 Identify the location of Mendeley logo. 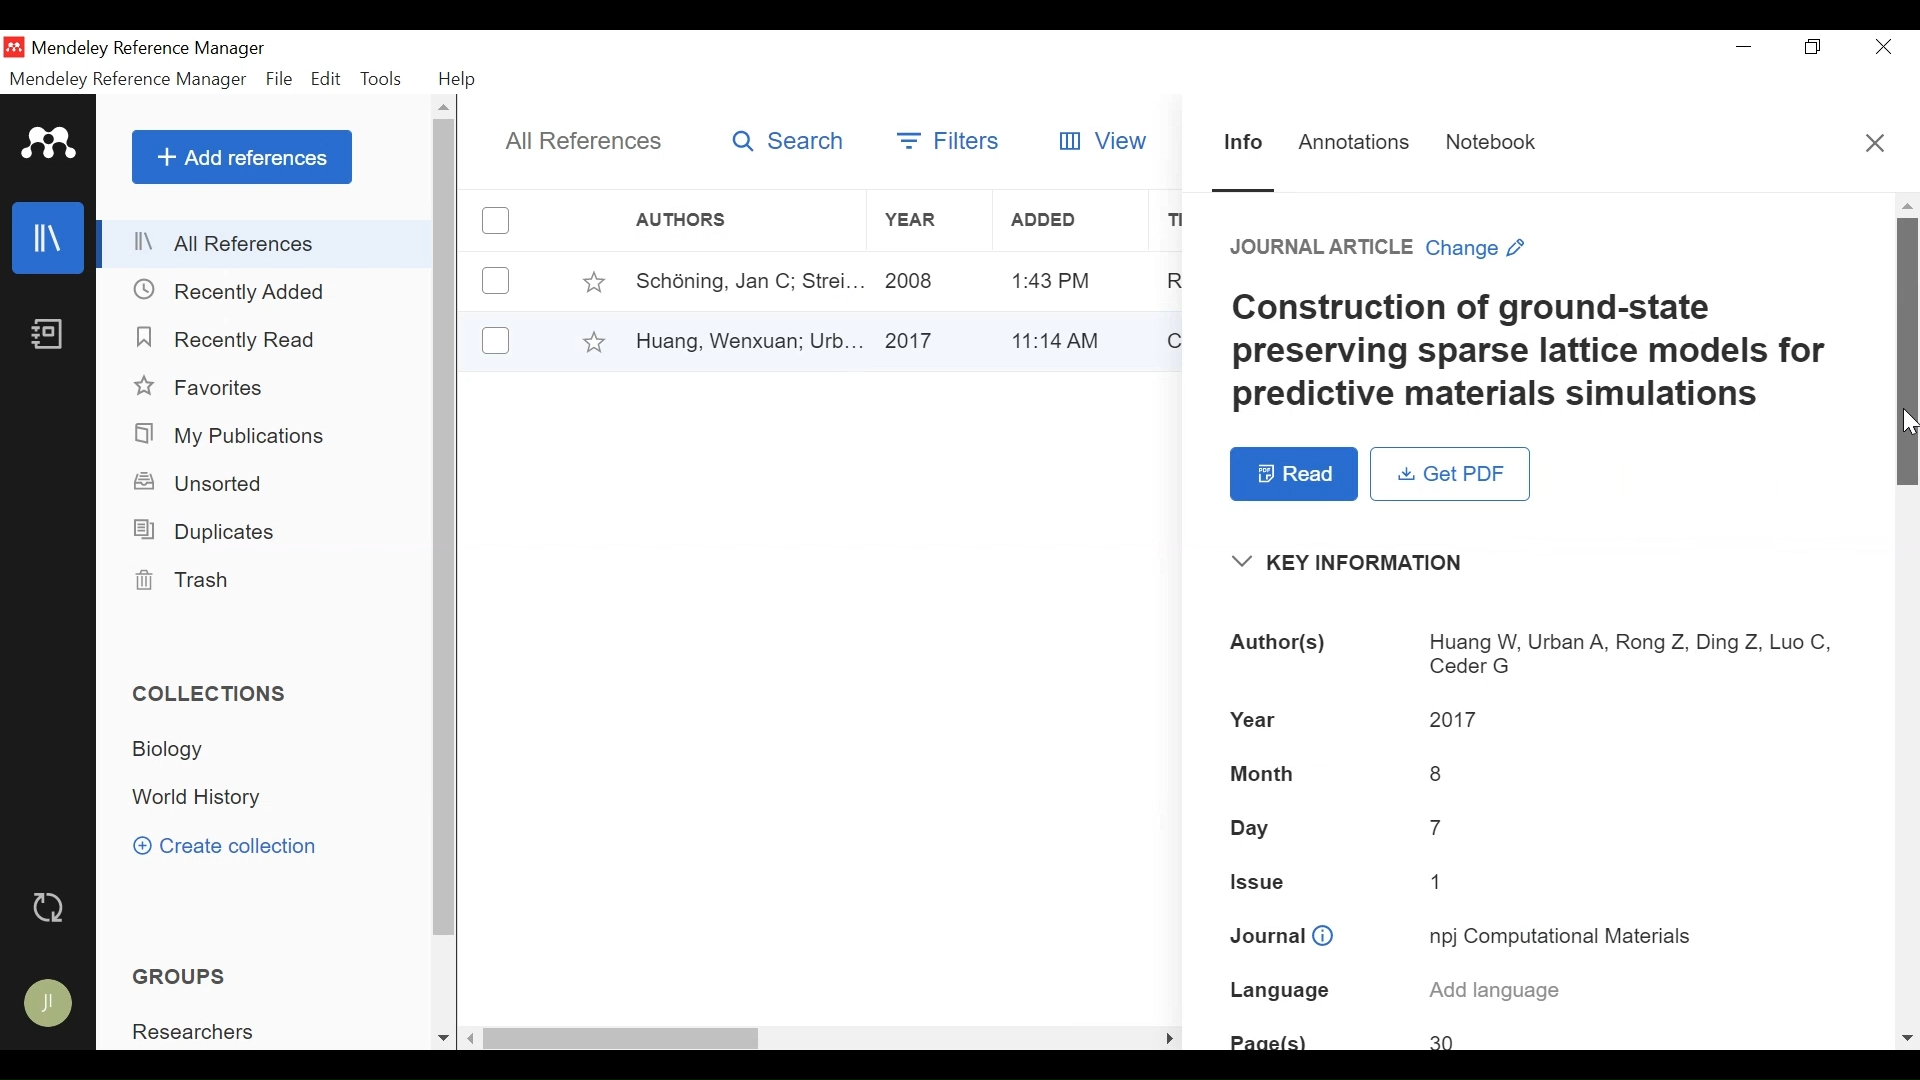
(51, 144).